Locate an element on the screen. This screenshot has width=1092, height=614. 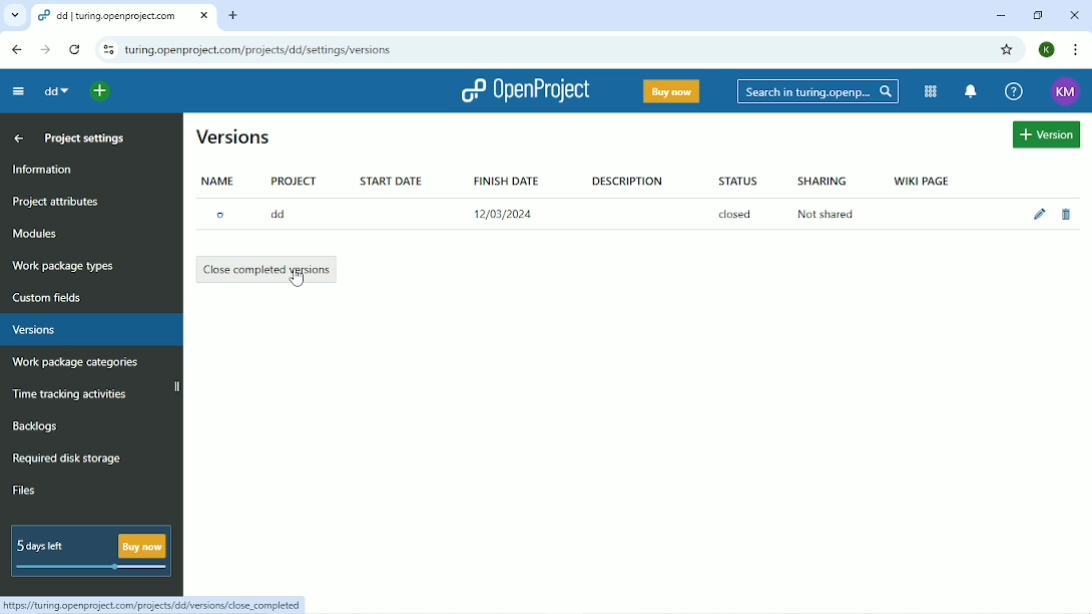
reload is located at coordinates (73, 48).